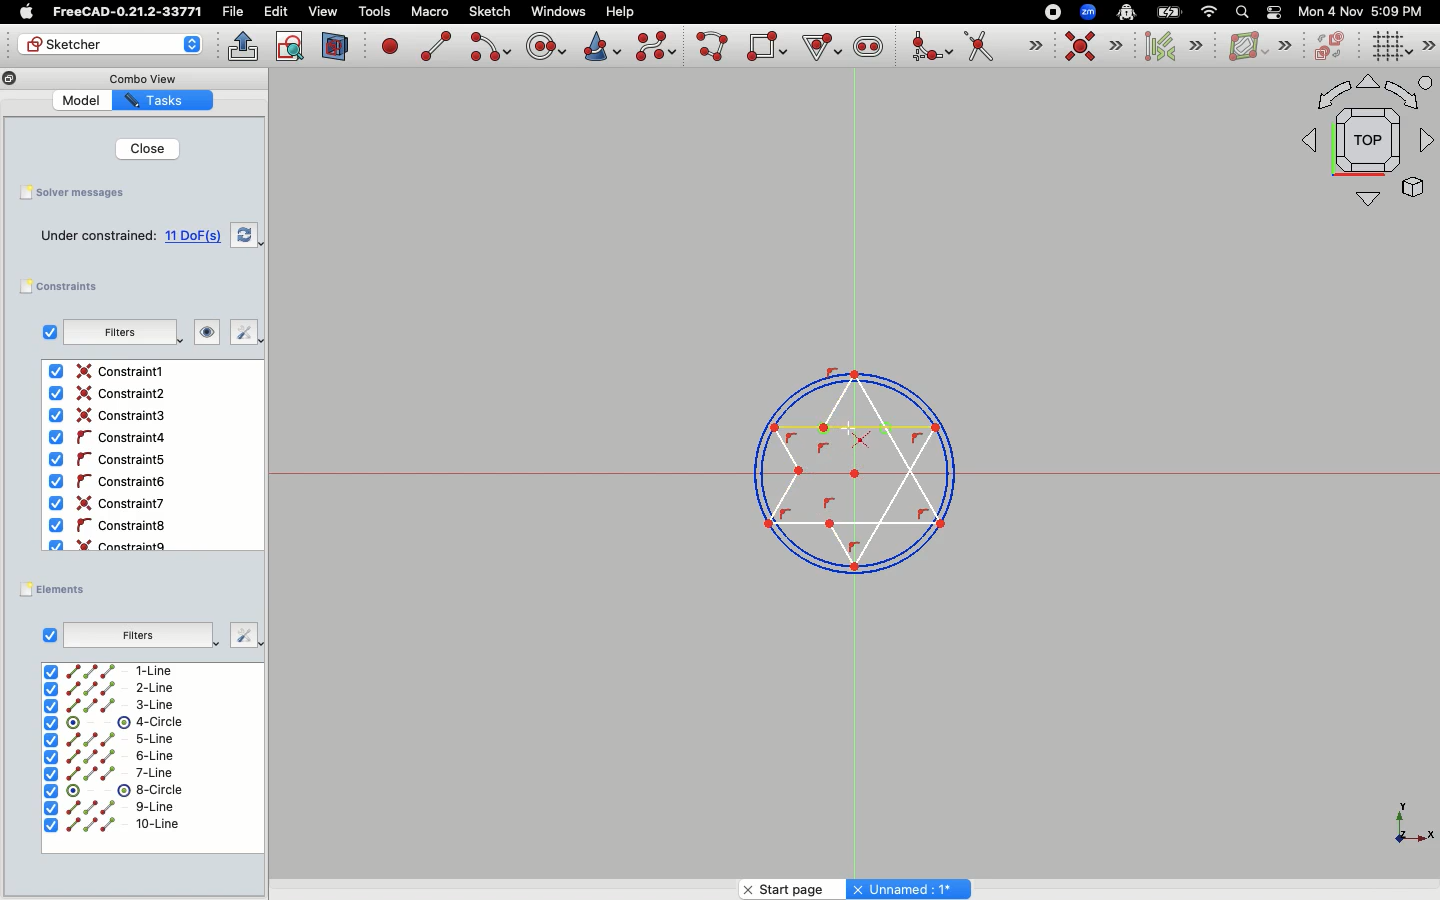  I want to click on Zoom, so click(1089, 12).